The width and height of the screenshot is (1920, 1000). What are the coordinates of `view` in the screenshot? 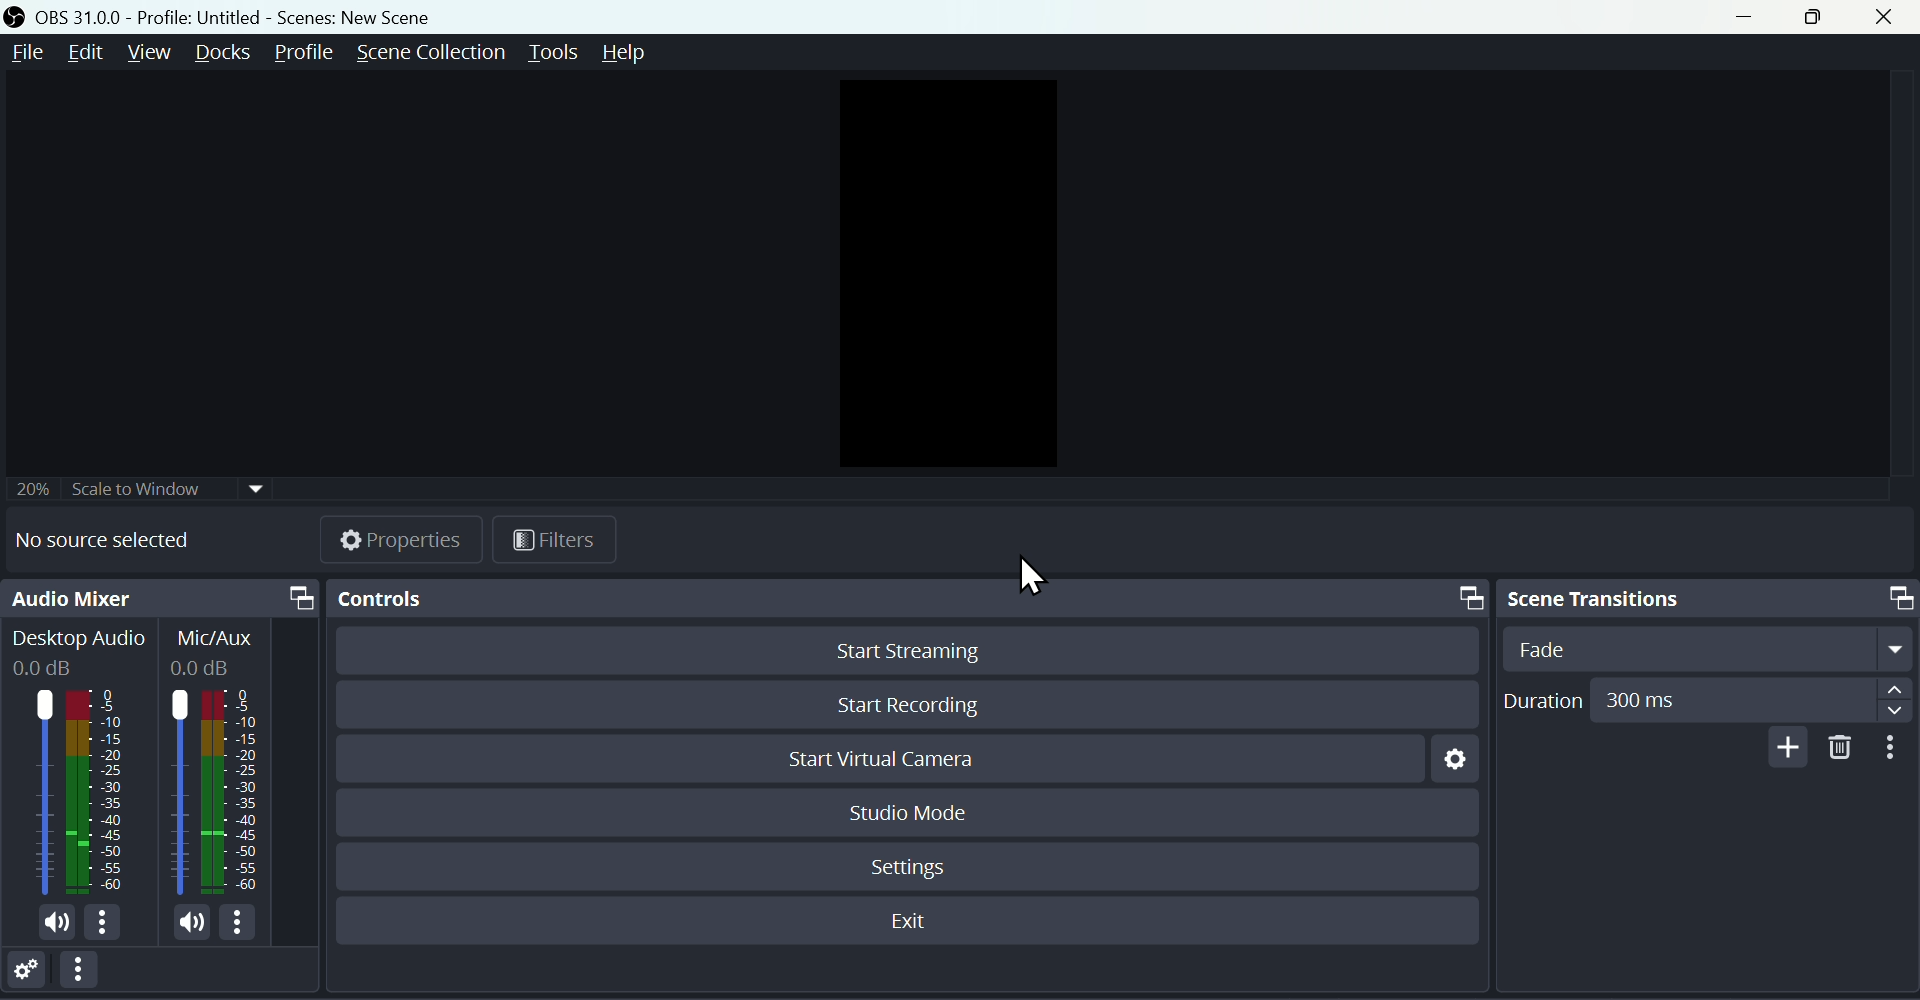 It's located at (151, 51).